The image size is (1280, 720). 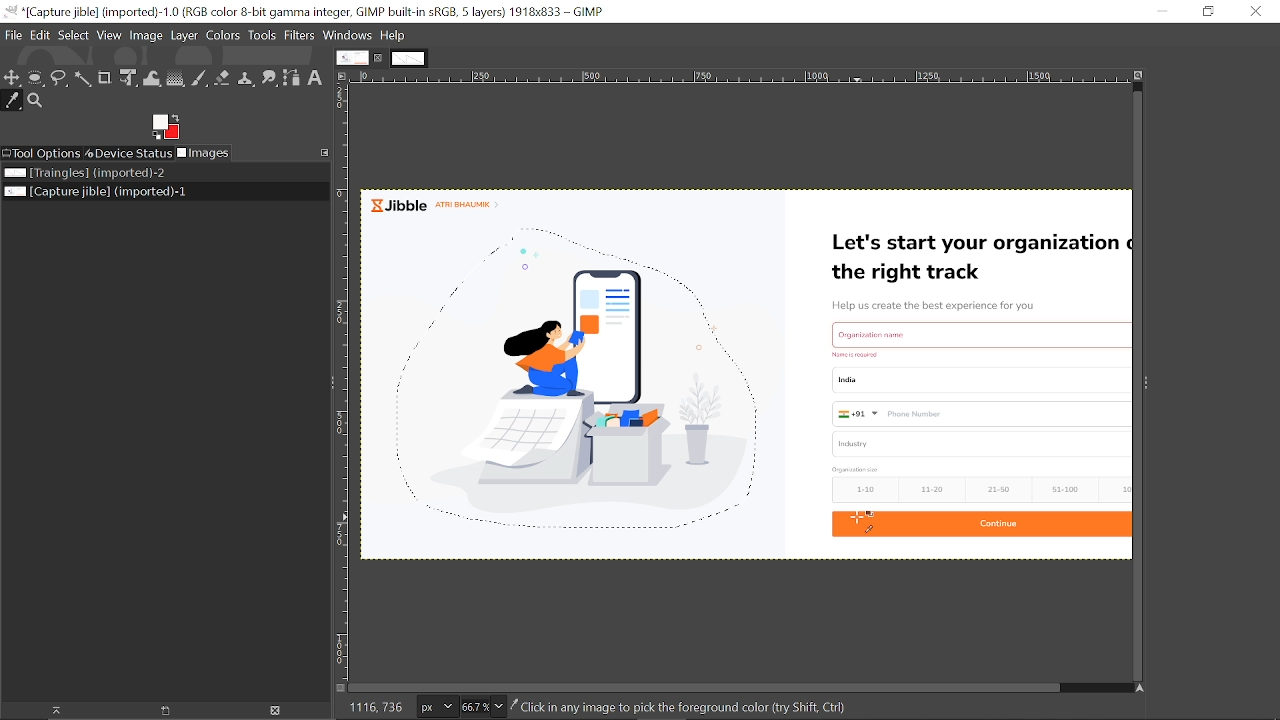 I want to click on Filters, so click(x=299, y=36).